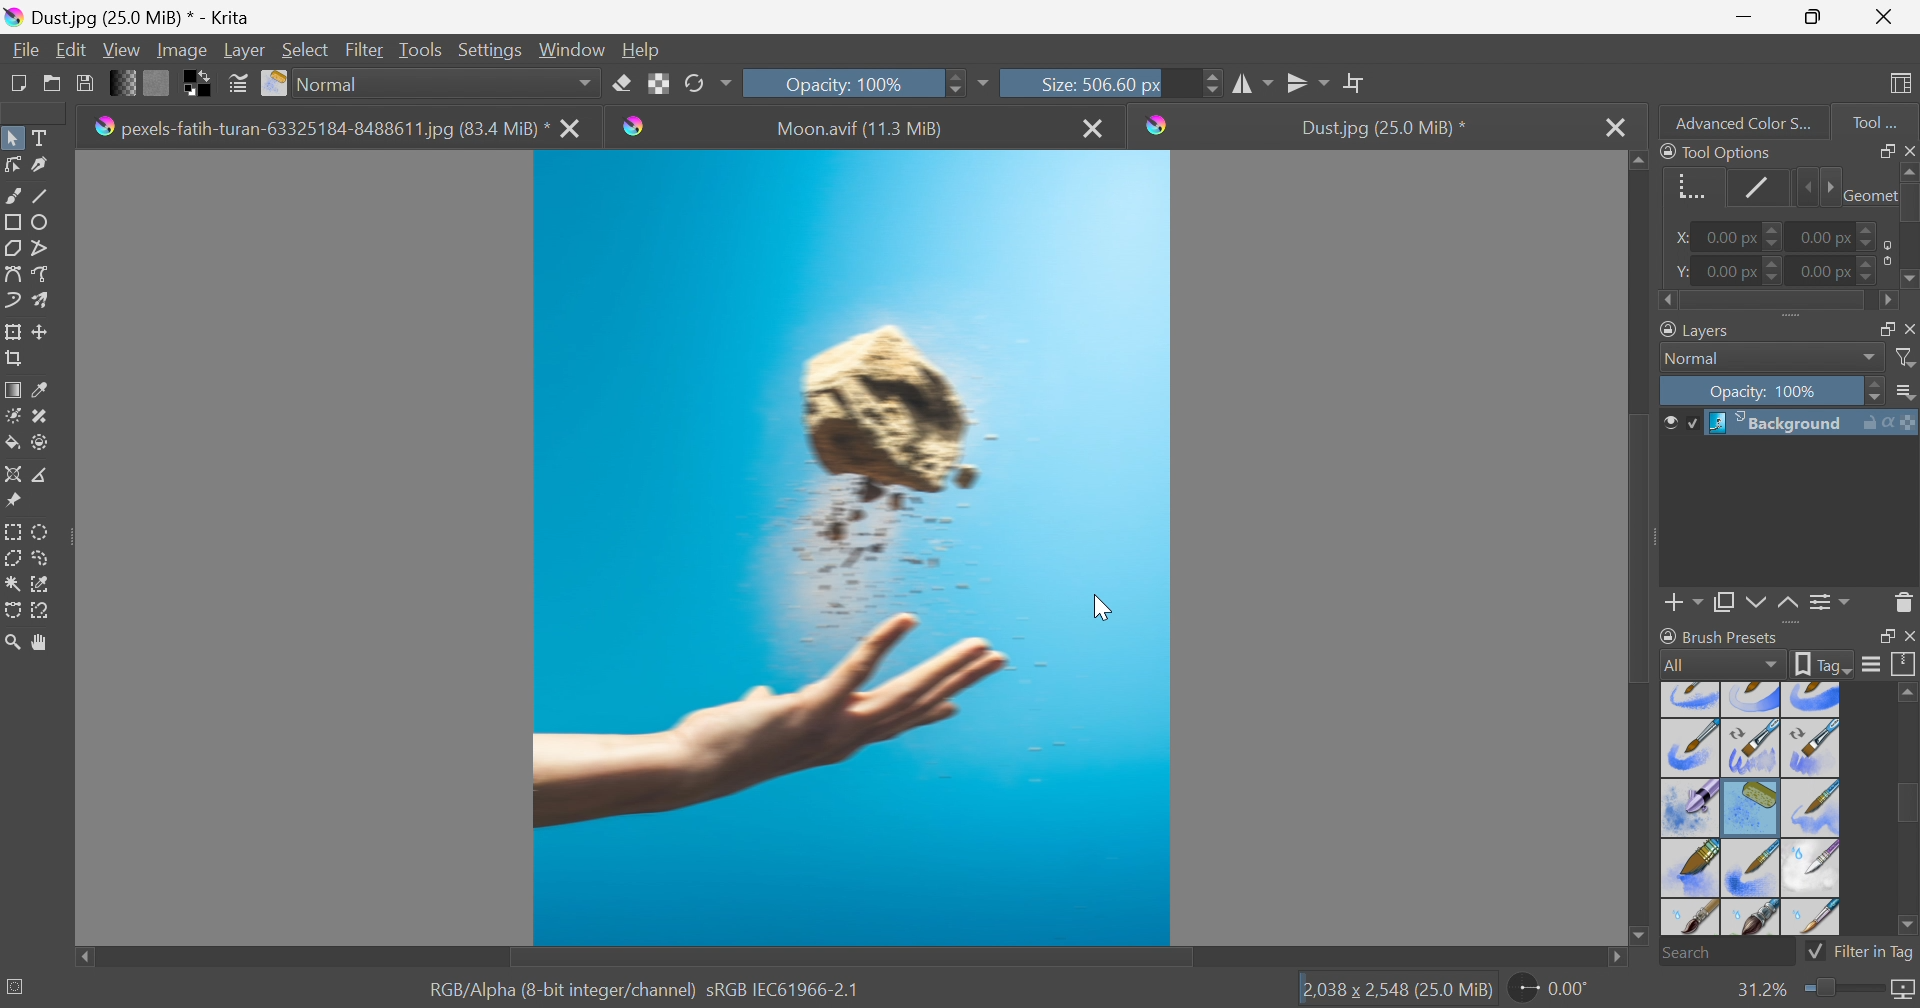 The image size is (1920, 1008). What do you see at coordinates (852, 548) in the screenshot?
I see `Image` at bounding box center [852, 548].